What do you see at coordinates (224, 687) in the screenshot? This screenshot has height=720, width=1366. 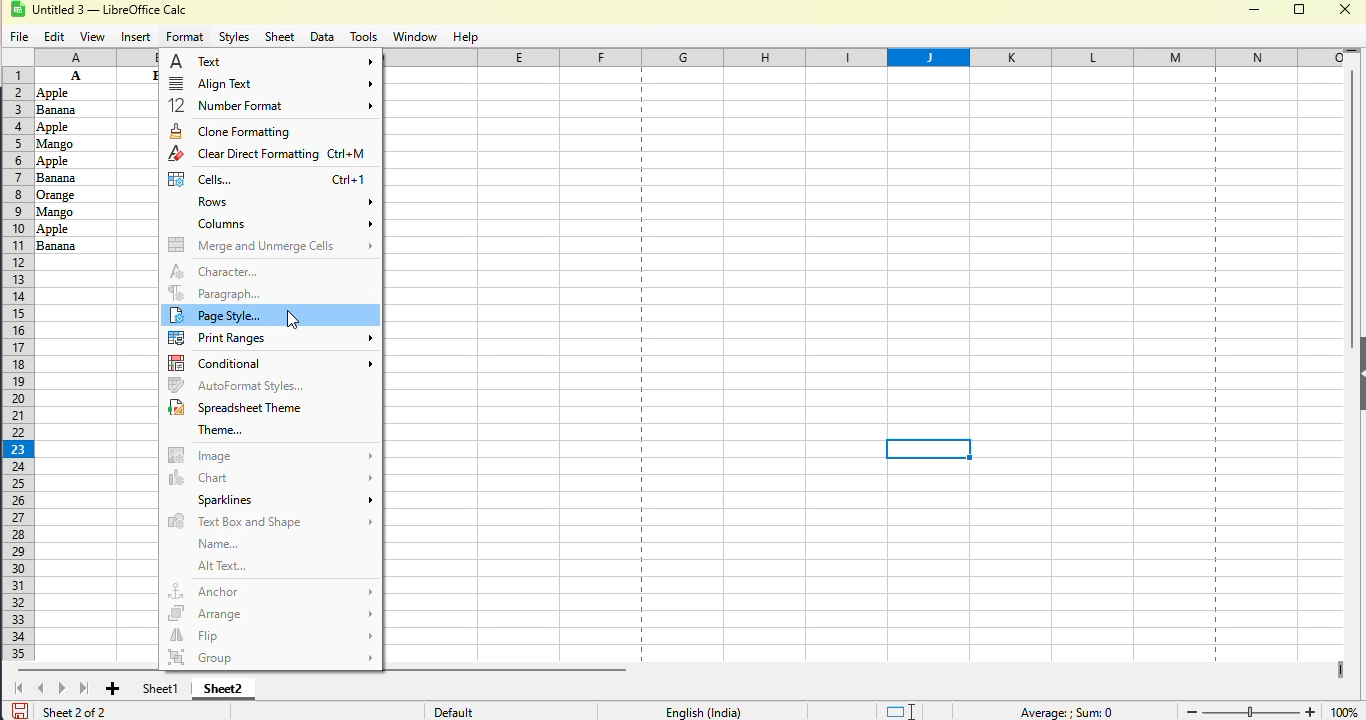 I see `sheet2` at bounding box center [224, 687].